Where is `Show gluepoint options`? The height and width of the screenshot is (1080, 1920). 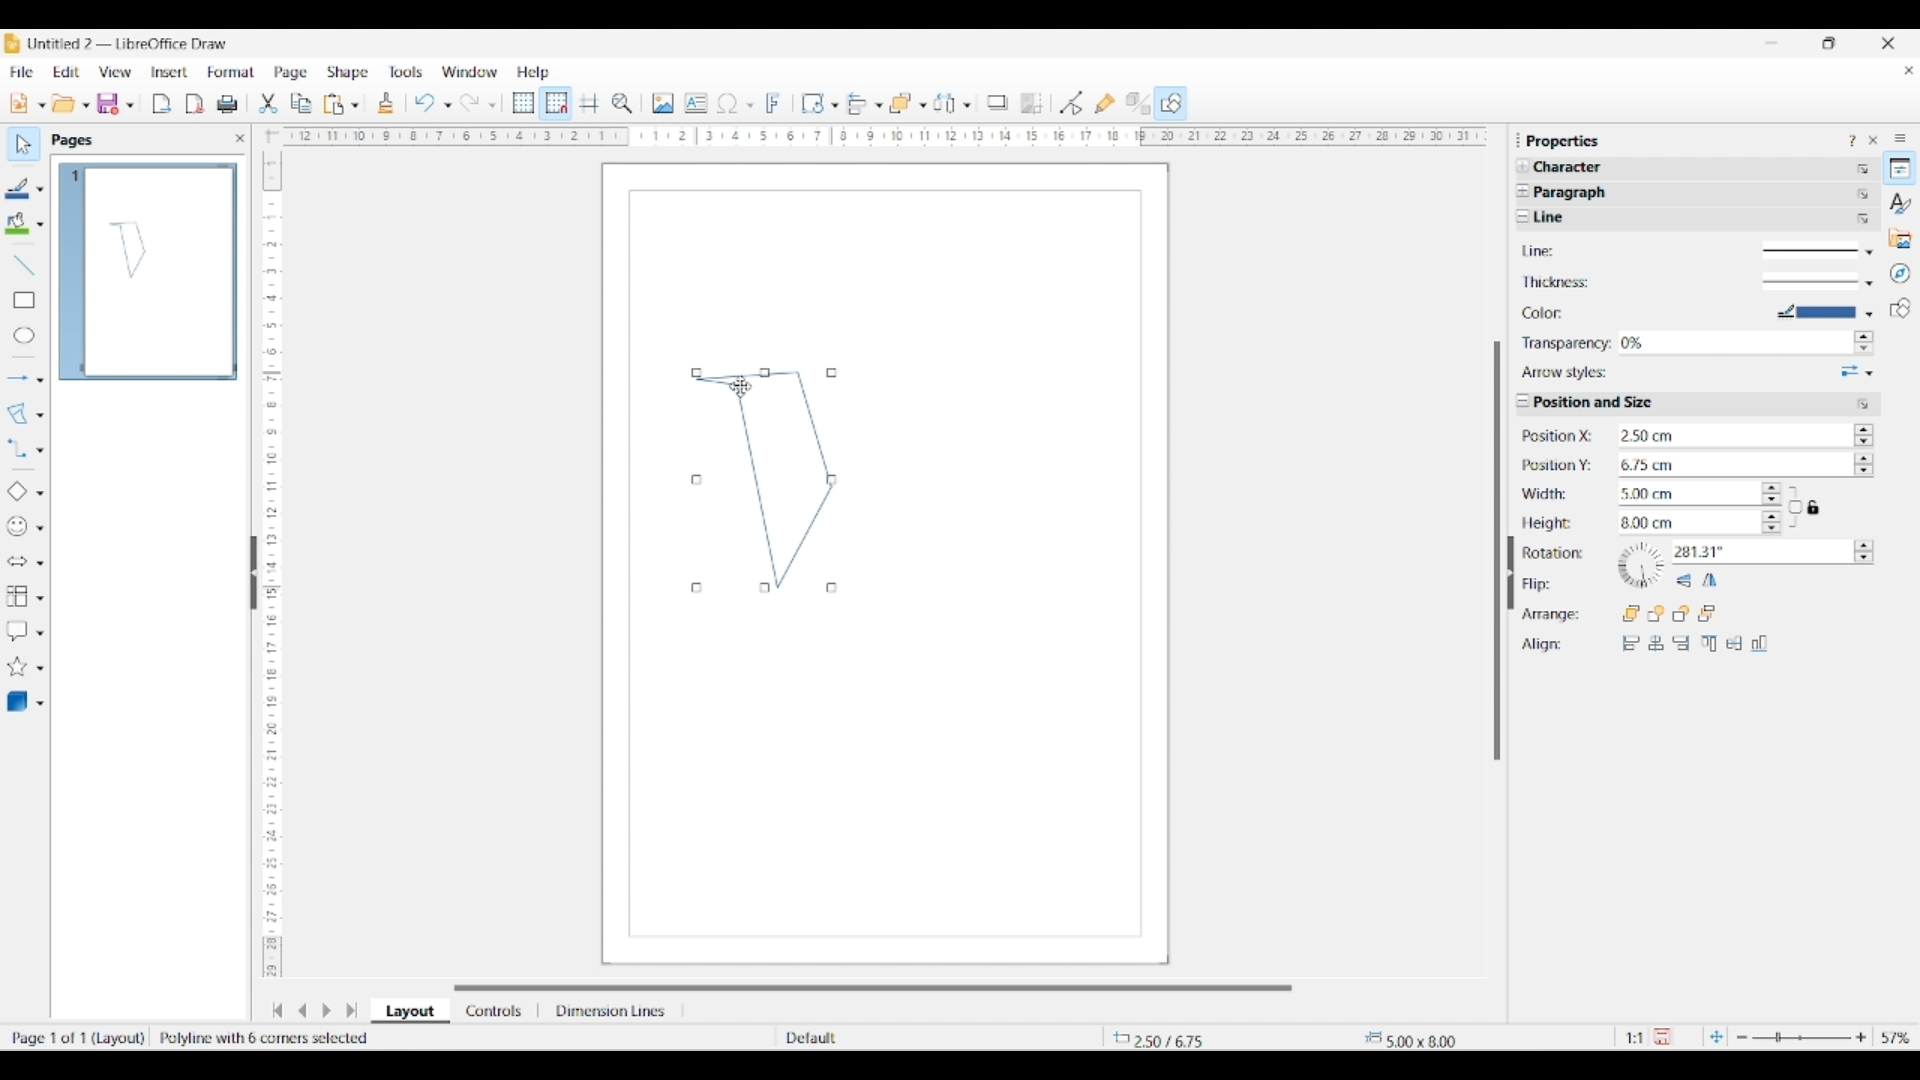 Show gluepoint options is located at coordinates (1104, 103).